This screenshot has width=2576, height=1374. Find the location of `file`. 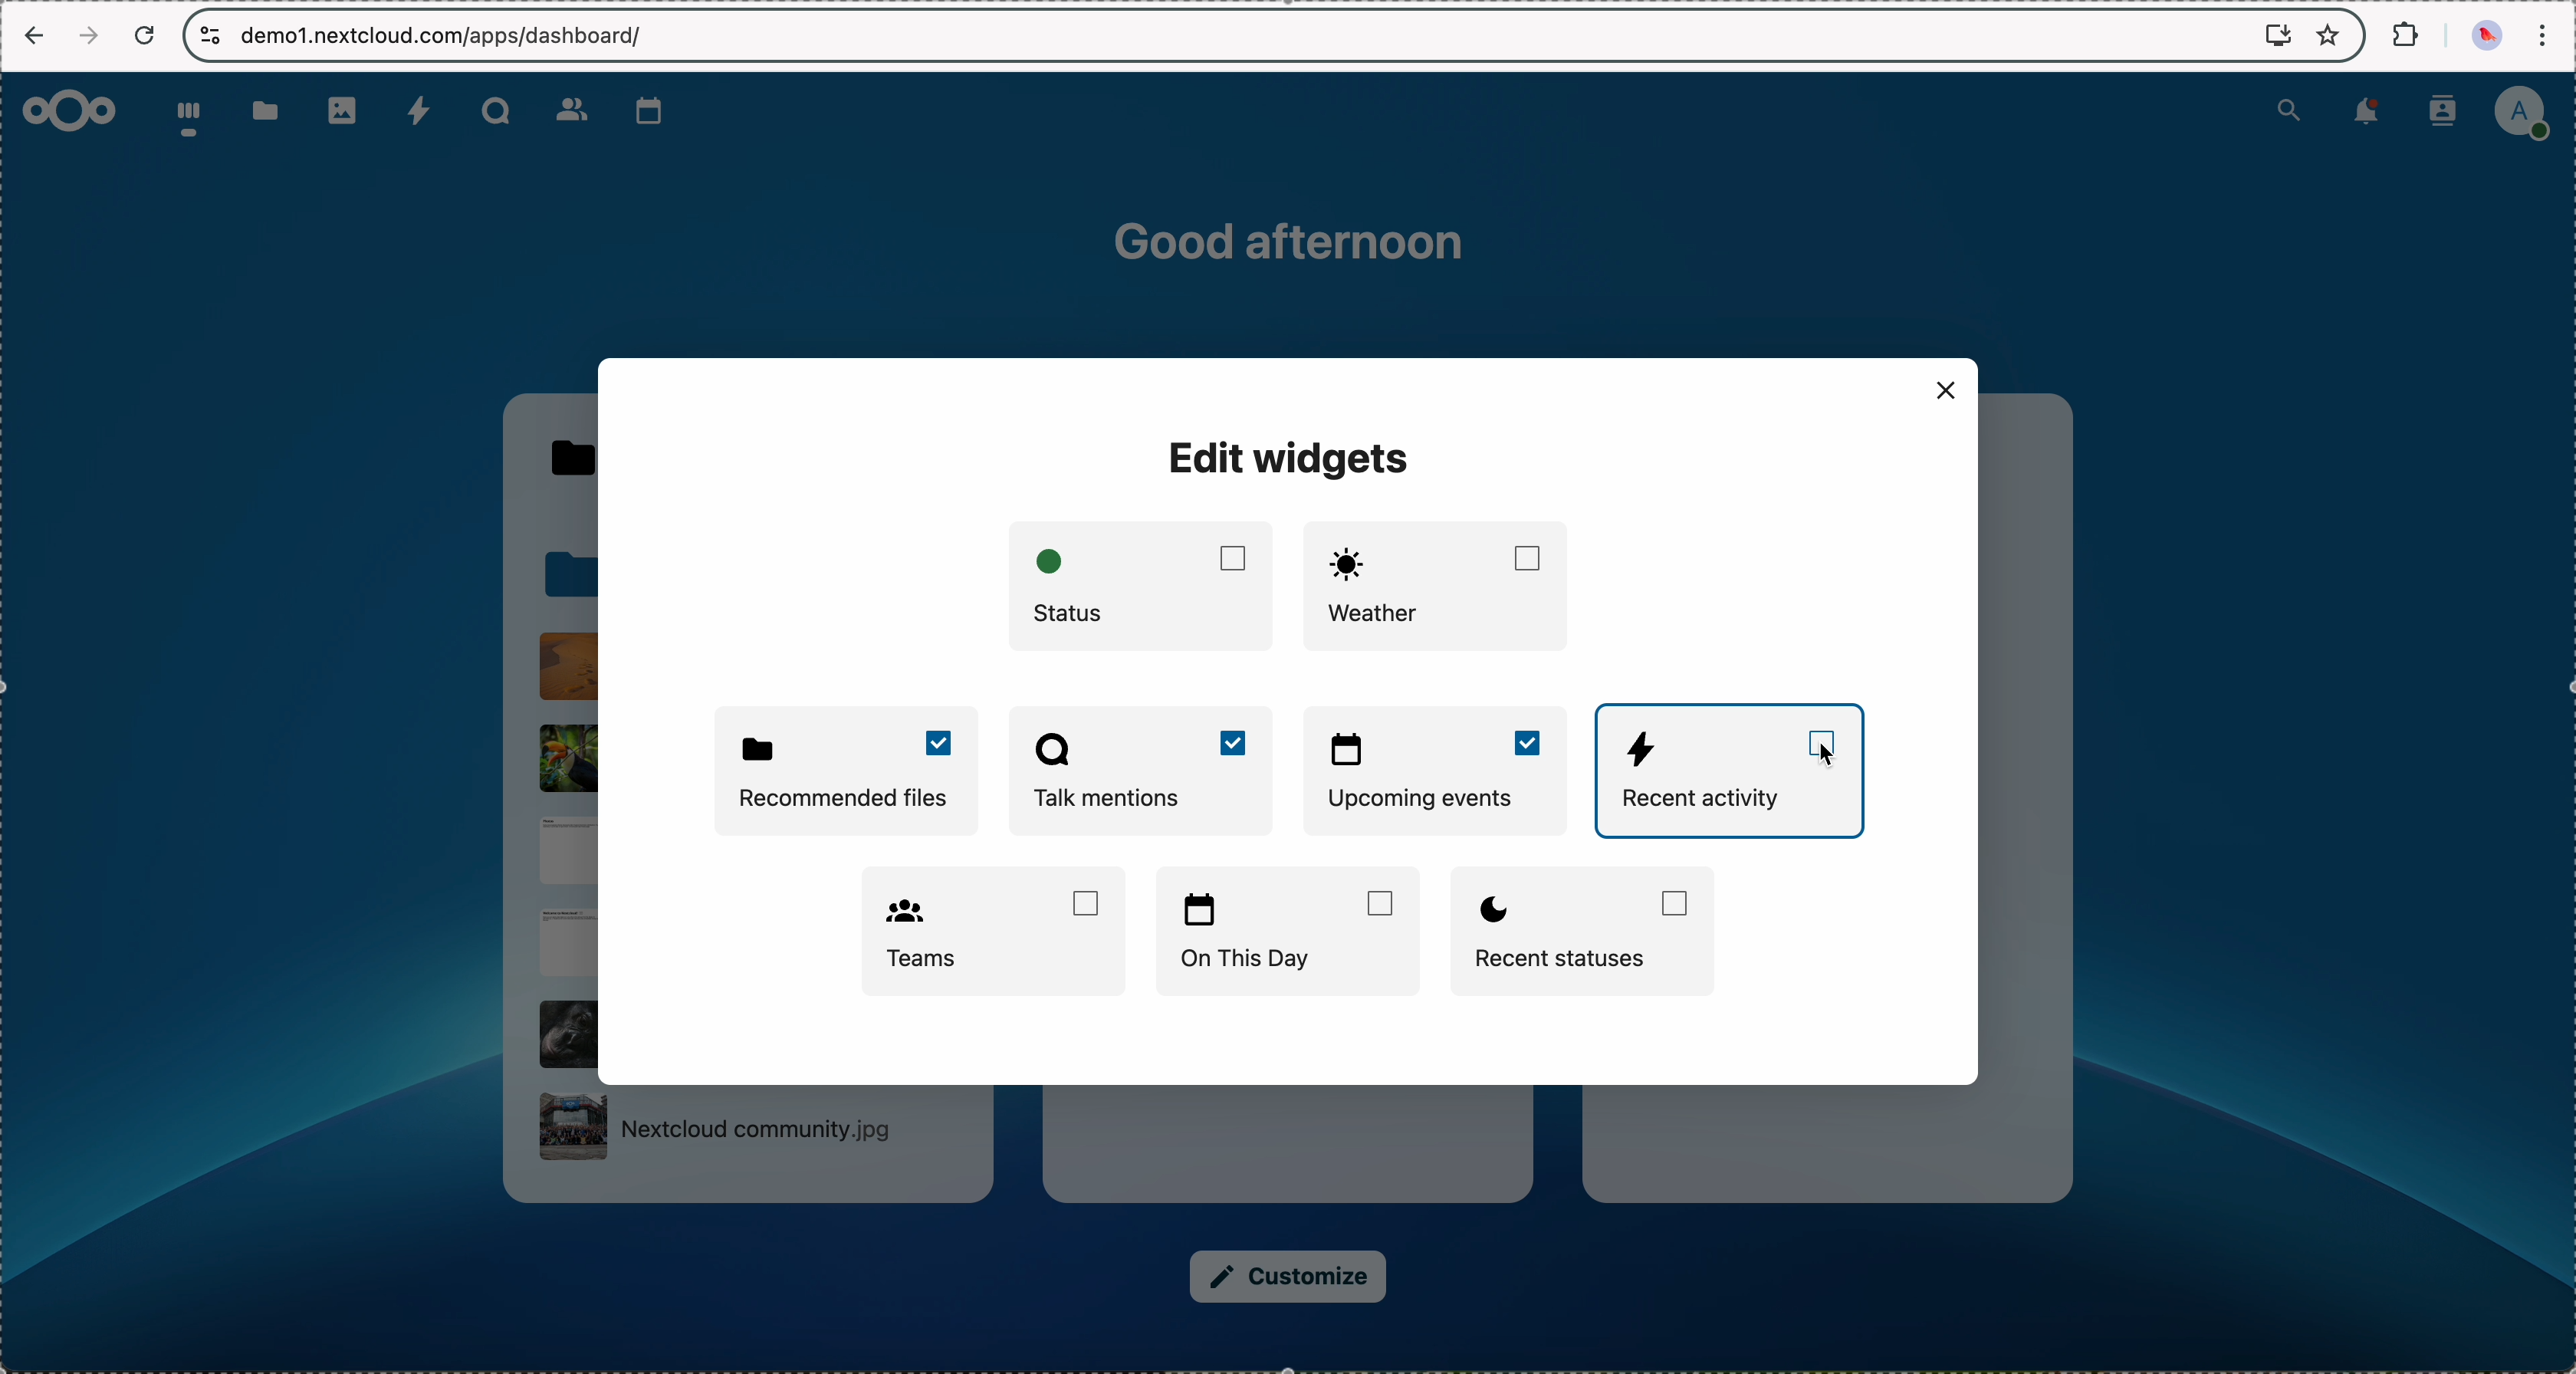

file is located at coordinates (563, 757).